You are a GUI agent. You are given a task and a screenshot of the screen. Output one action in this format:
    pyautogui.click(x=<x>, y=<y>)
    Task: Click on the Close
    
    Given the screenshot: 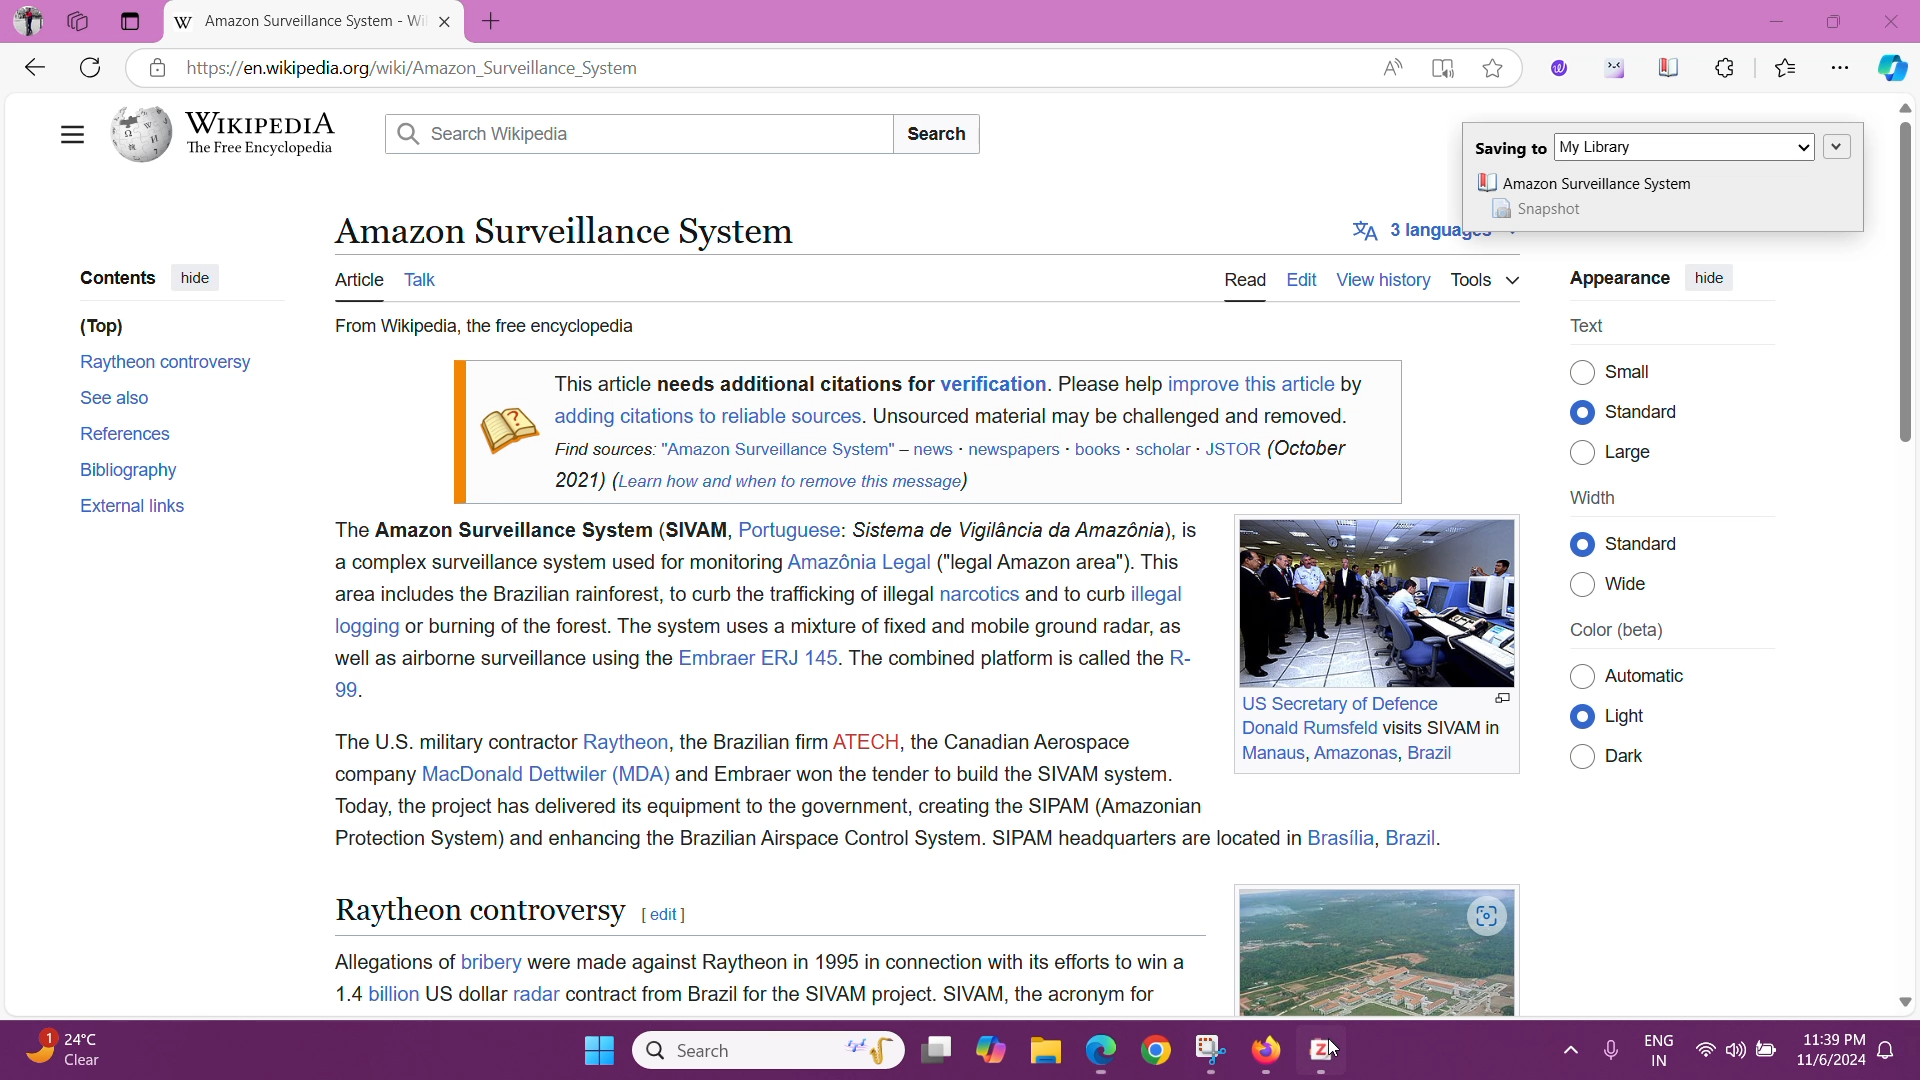 What is the action you would take?
    pyautogui.click(x=1892, y=20)
    